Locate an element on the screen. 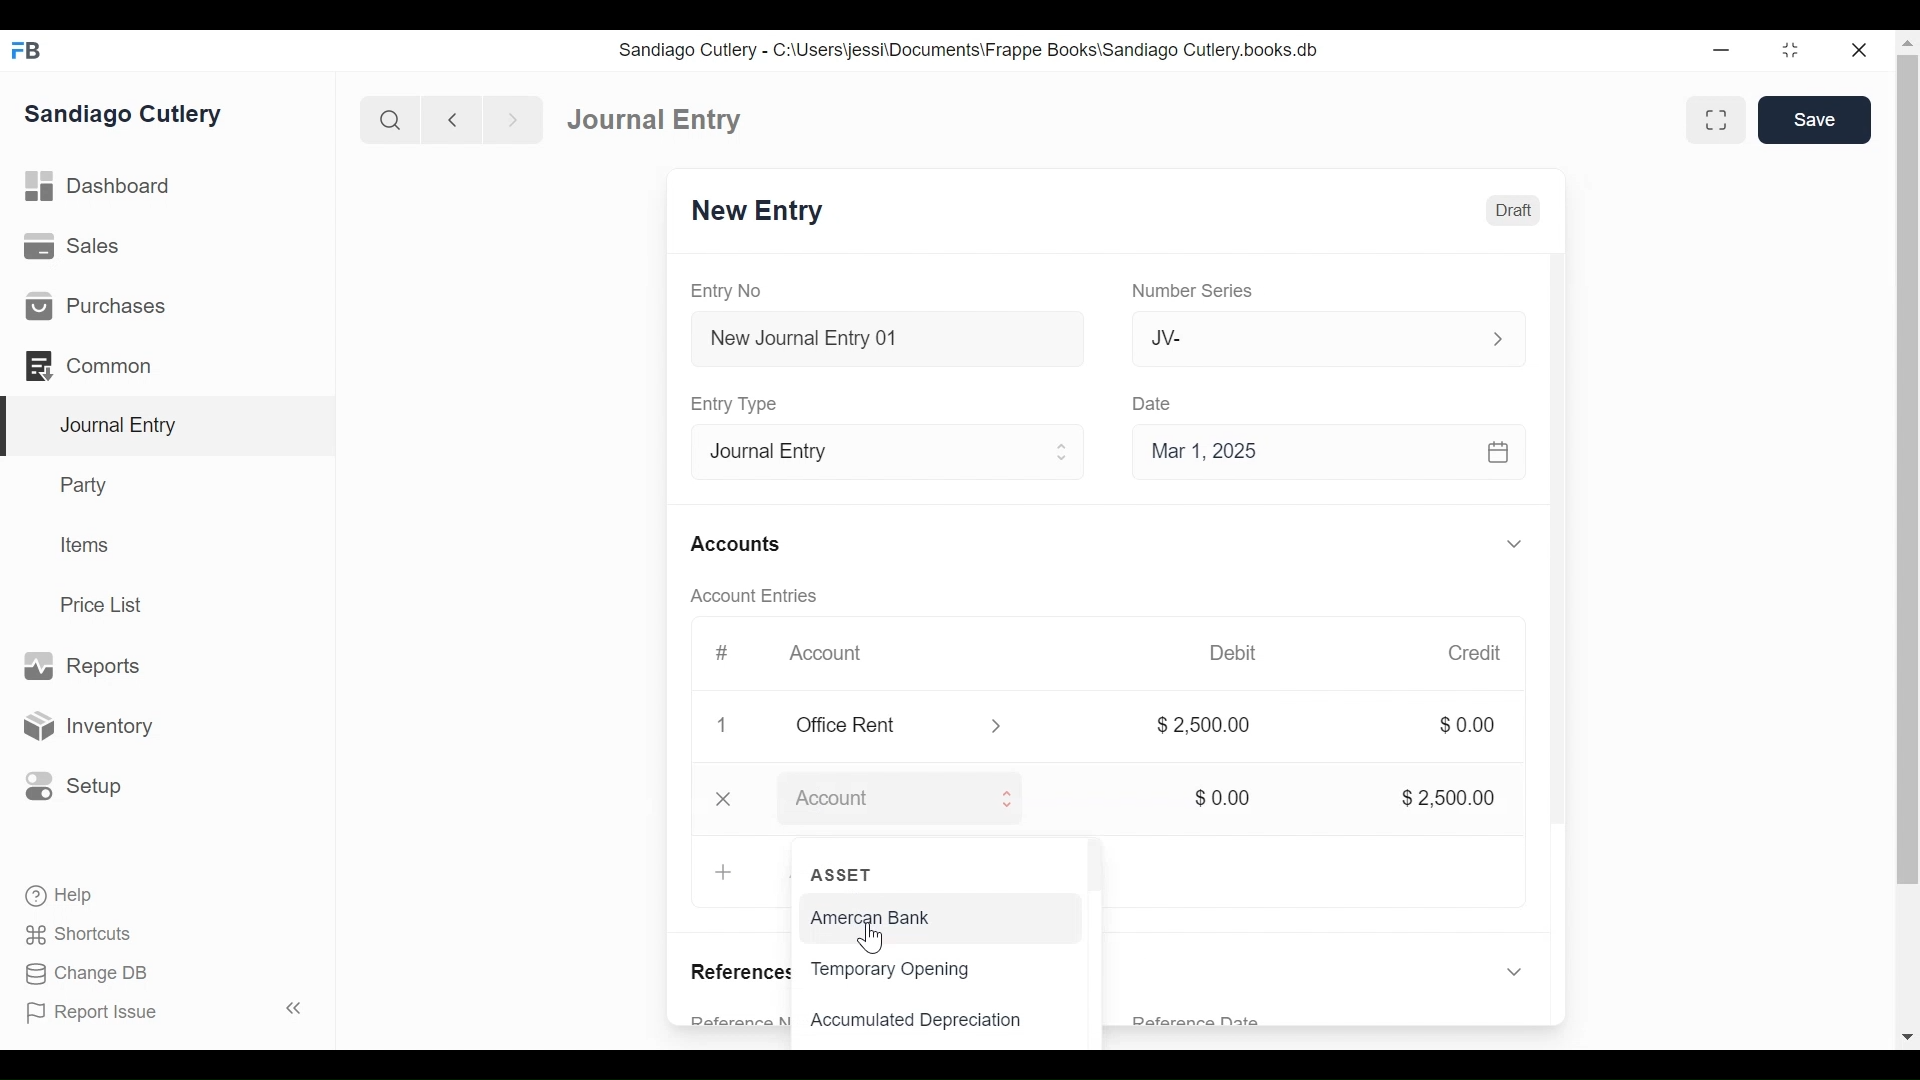  scrollbar is located at coordinates (1557, 558).